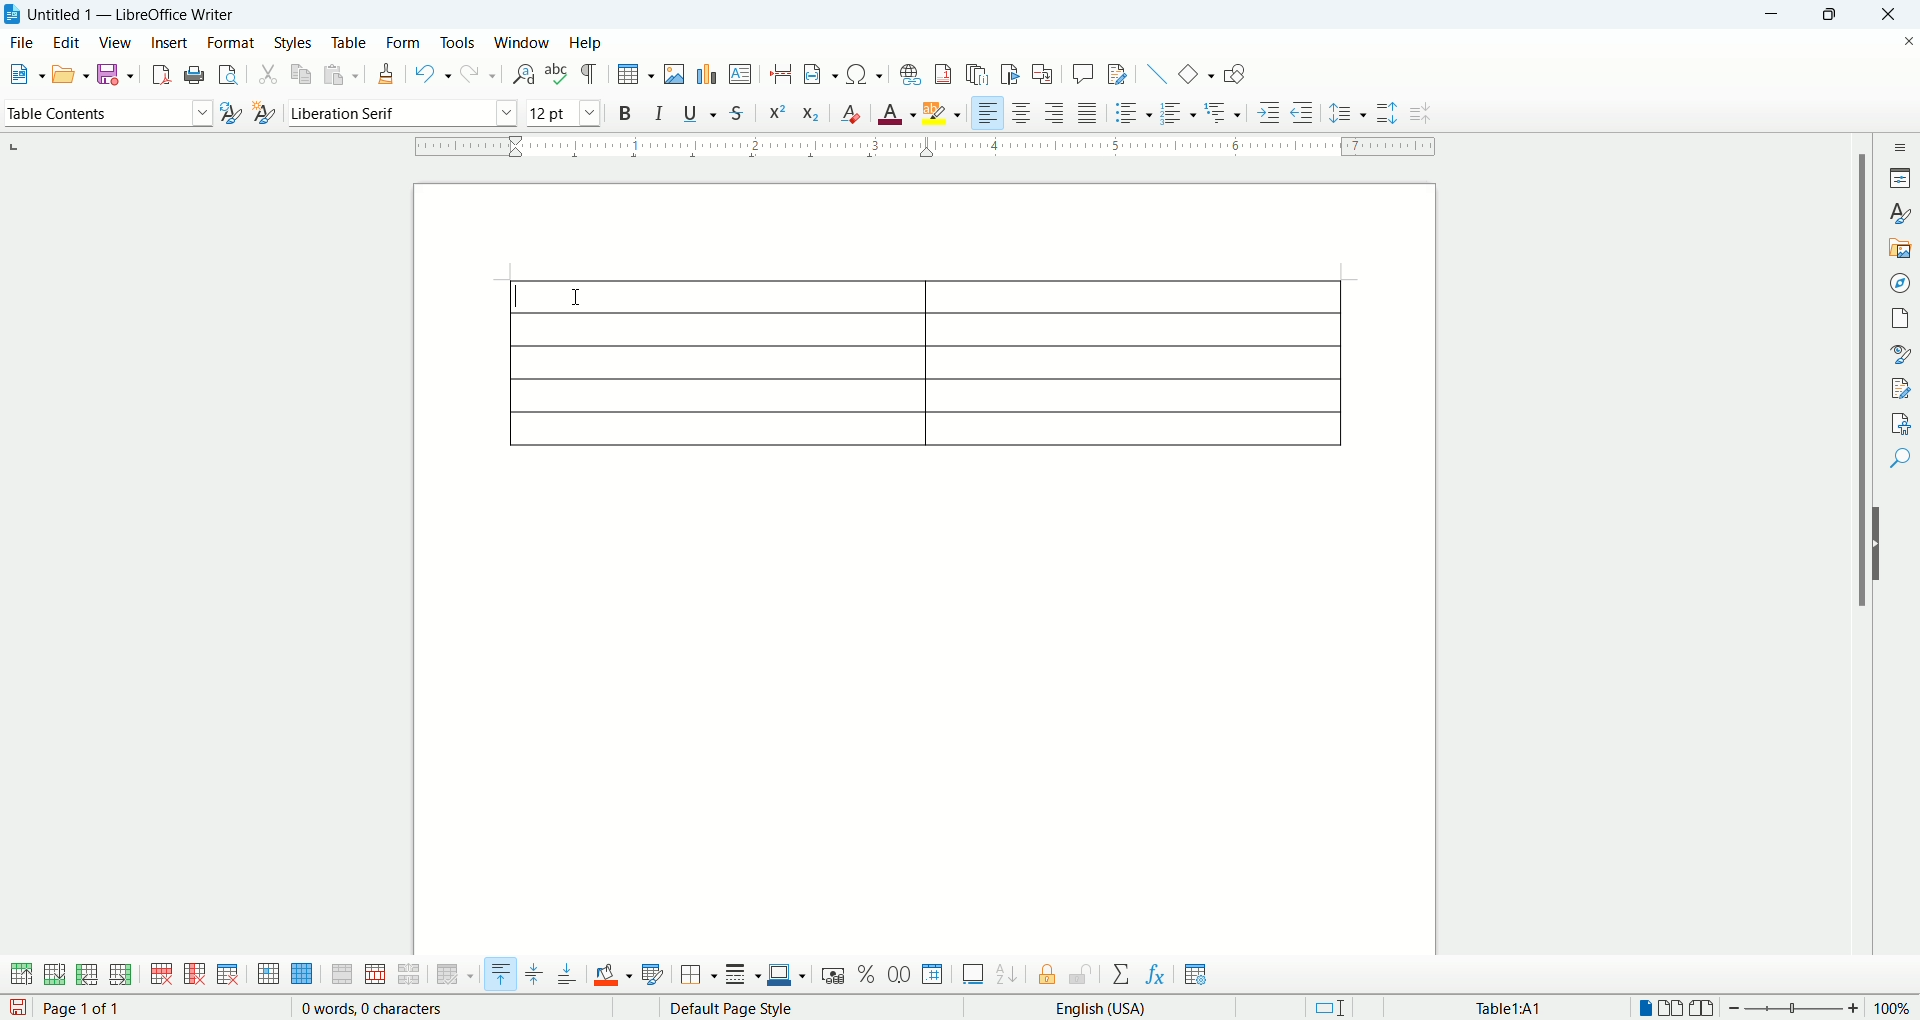 The height and width of the screenshot is (1020, 1920). What do you see at coordinates (231, 115) in the screenshot?
I see `selected style` at bounding box center [231, 115].